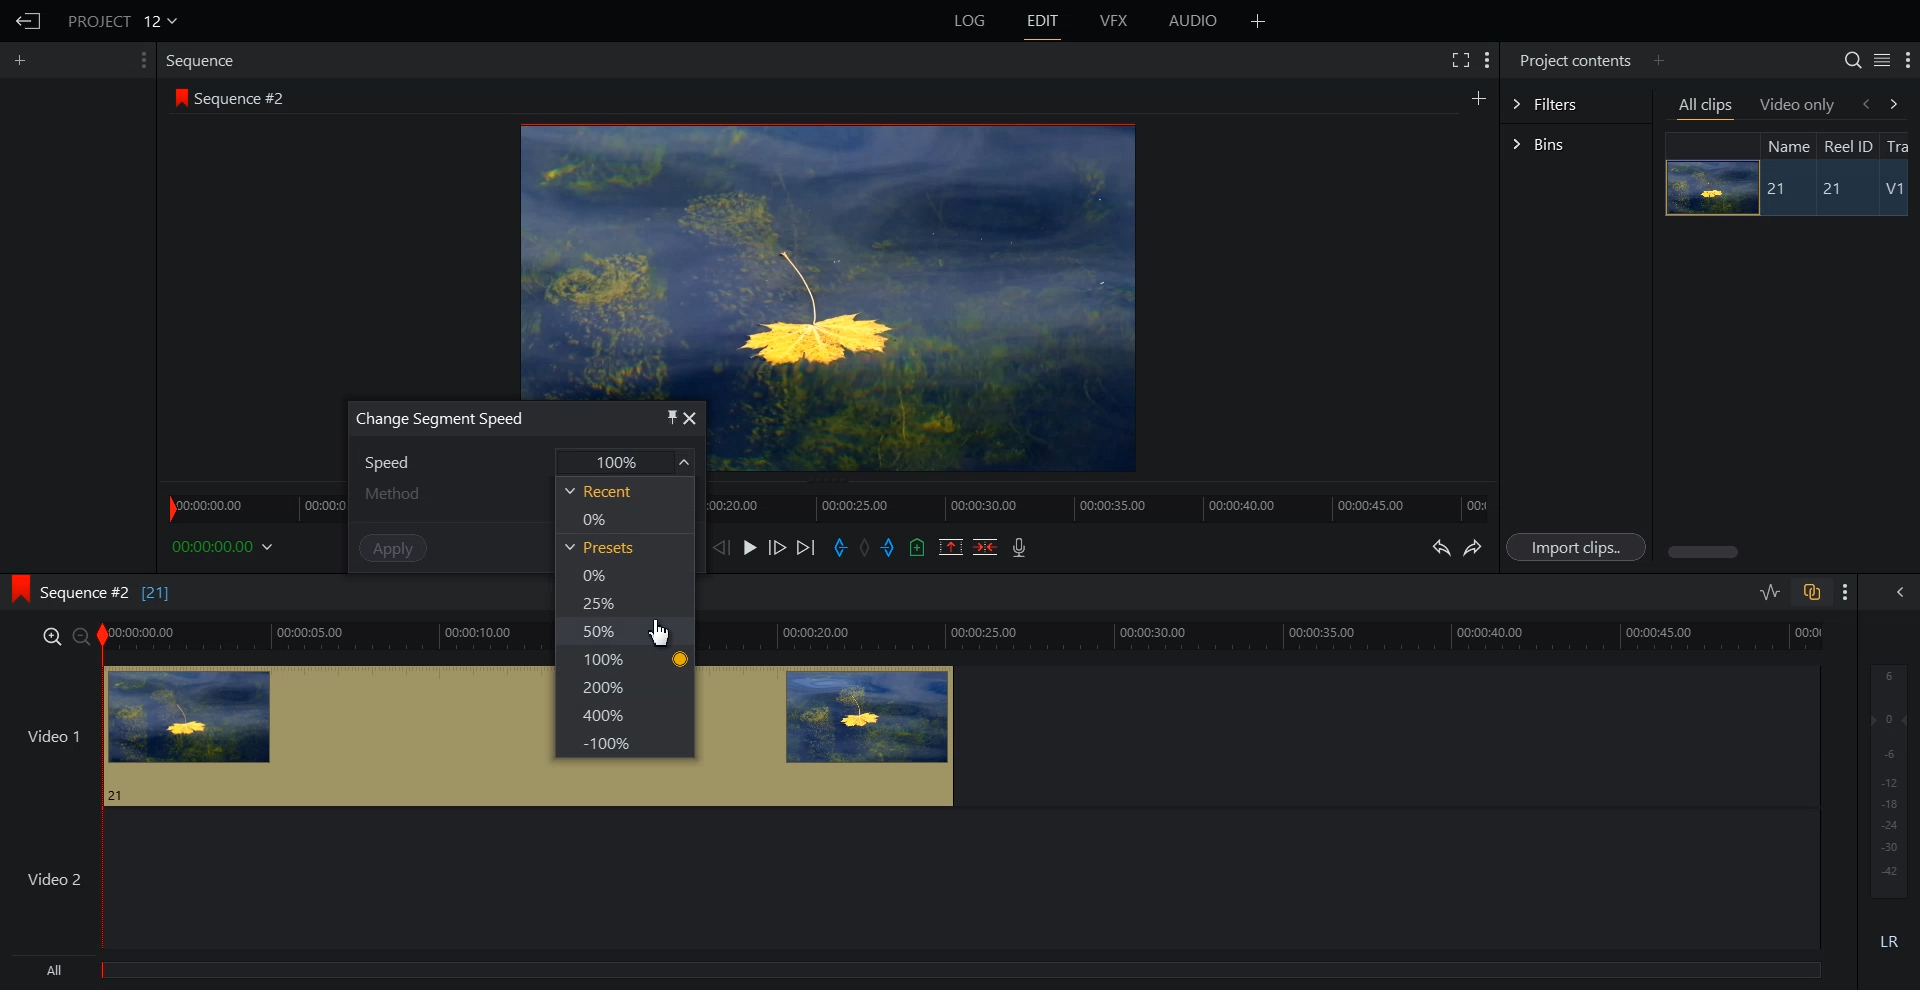  What do you see at coordinates (1895, 592) in the screenshot?
I see `Show the full audio mix` at bounding box center [1895, 592].